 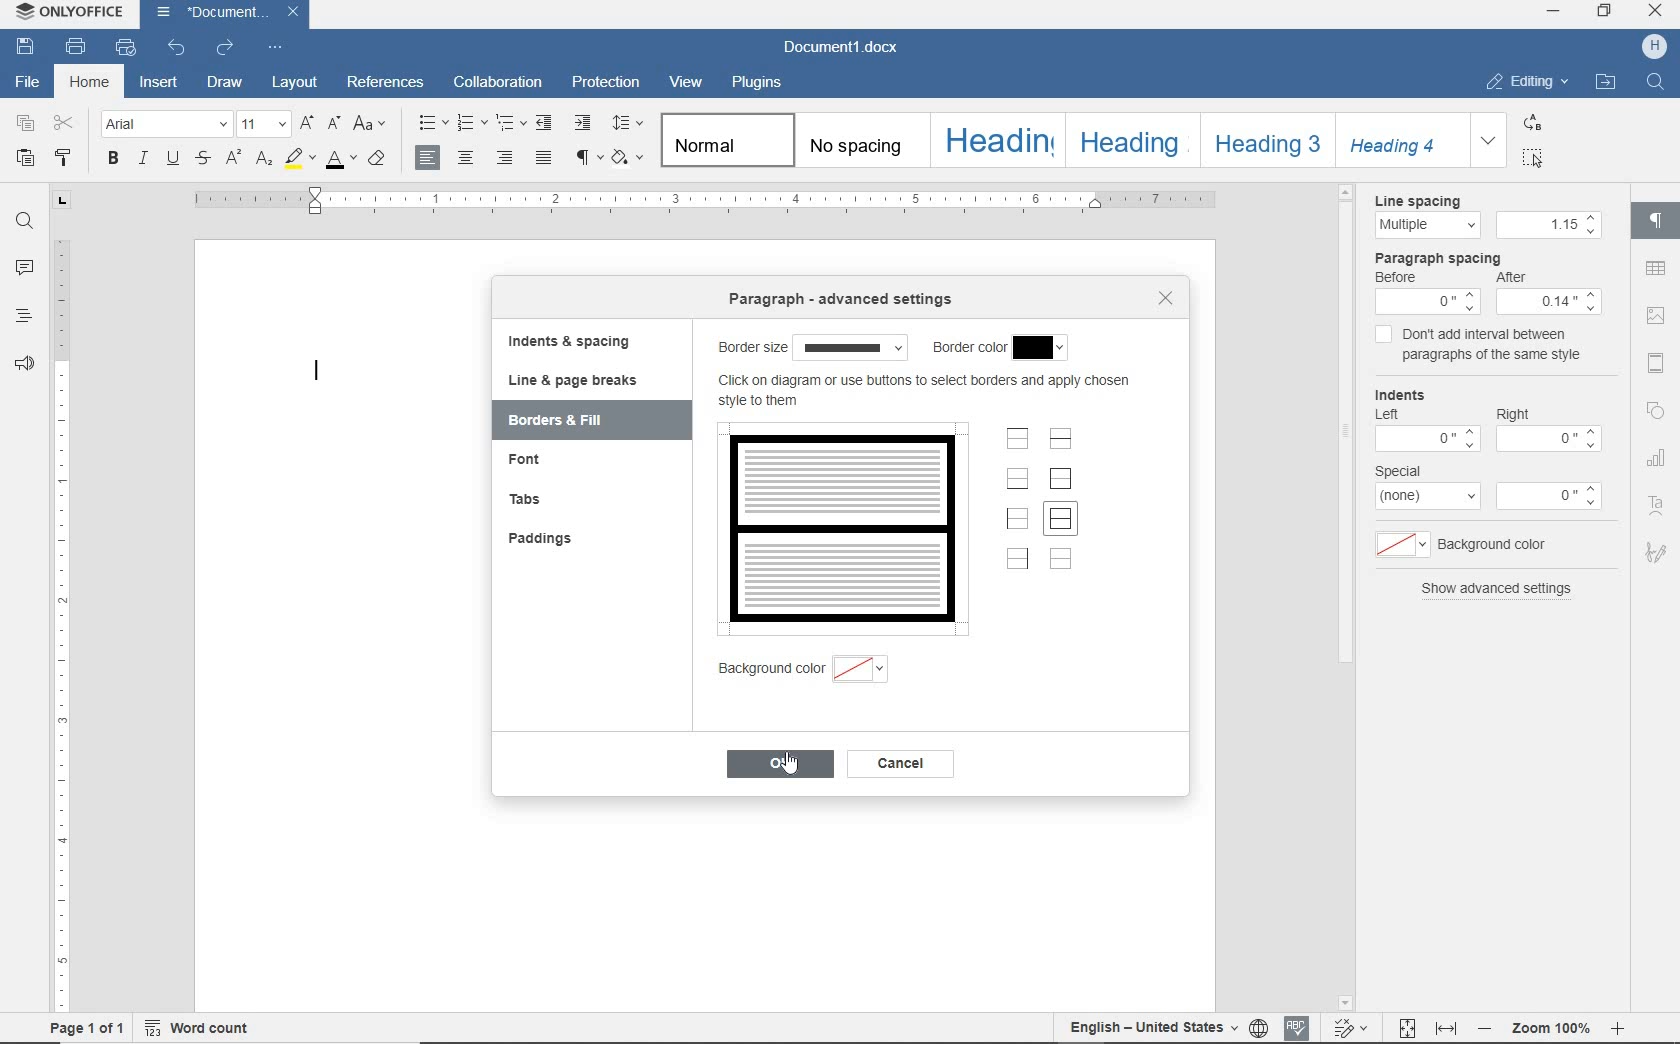 I want to click on MINIMIZE, so click(x=1554, y=11).